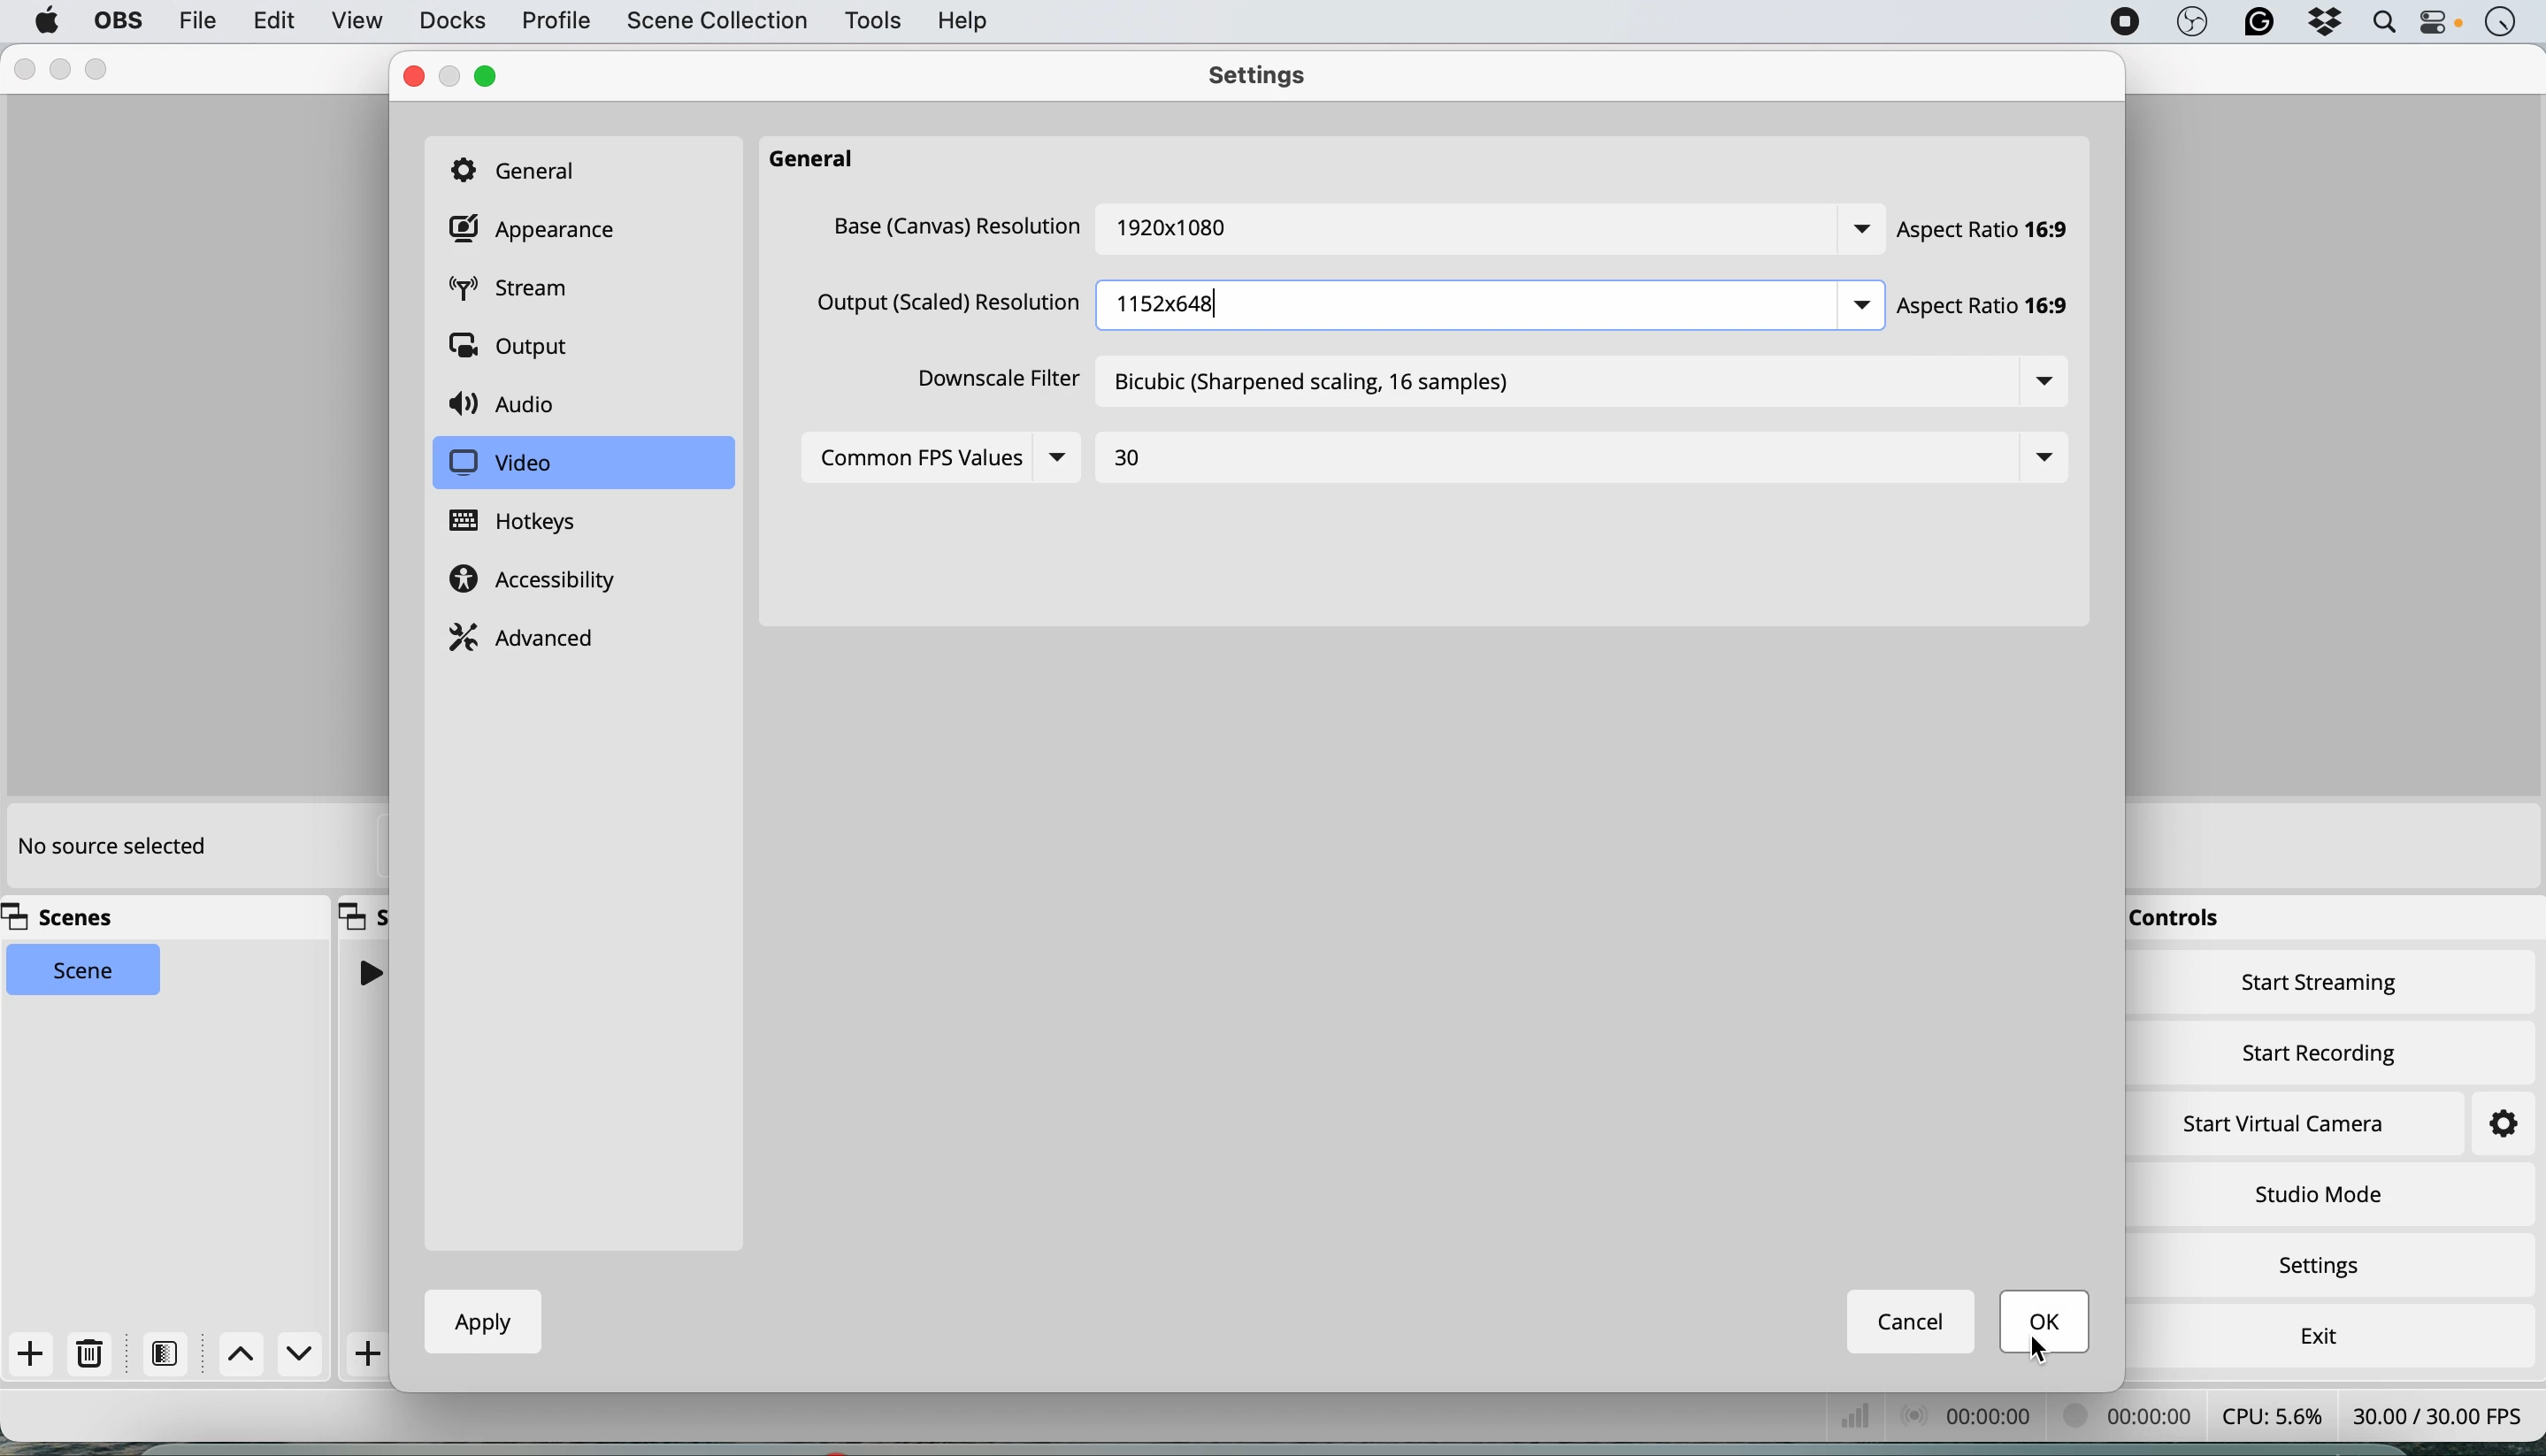 Image resolution: width=2546 pixels, height=1456 pixels. I want to click on maximise, so click(486, 75).